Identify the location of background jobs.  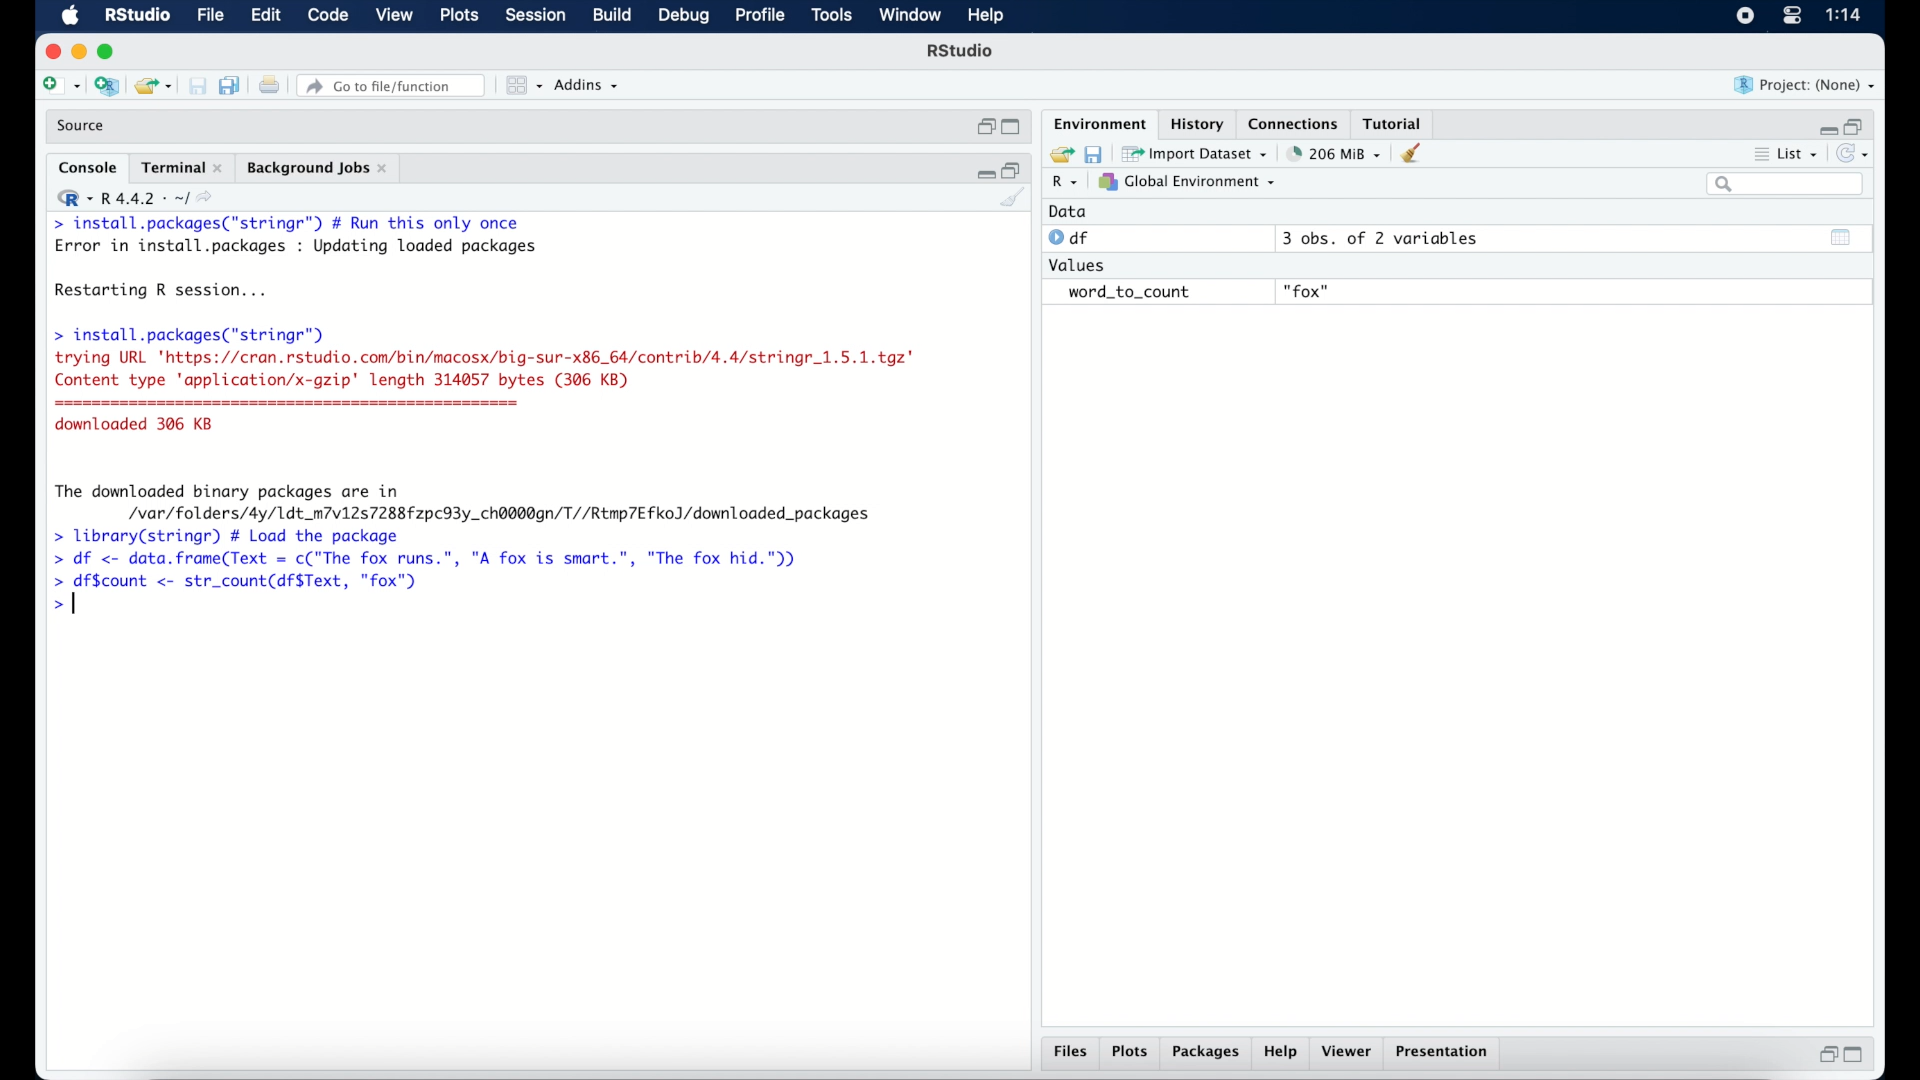
(319, 170).